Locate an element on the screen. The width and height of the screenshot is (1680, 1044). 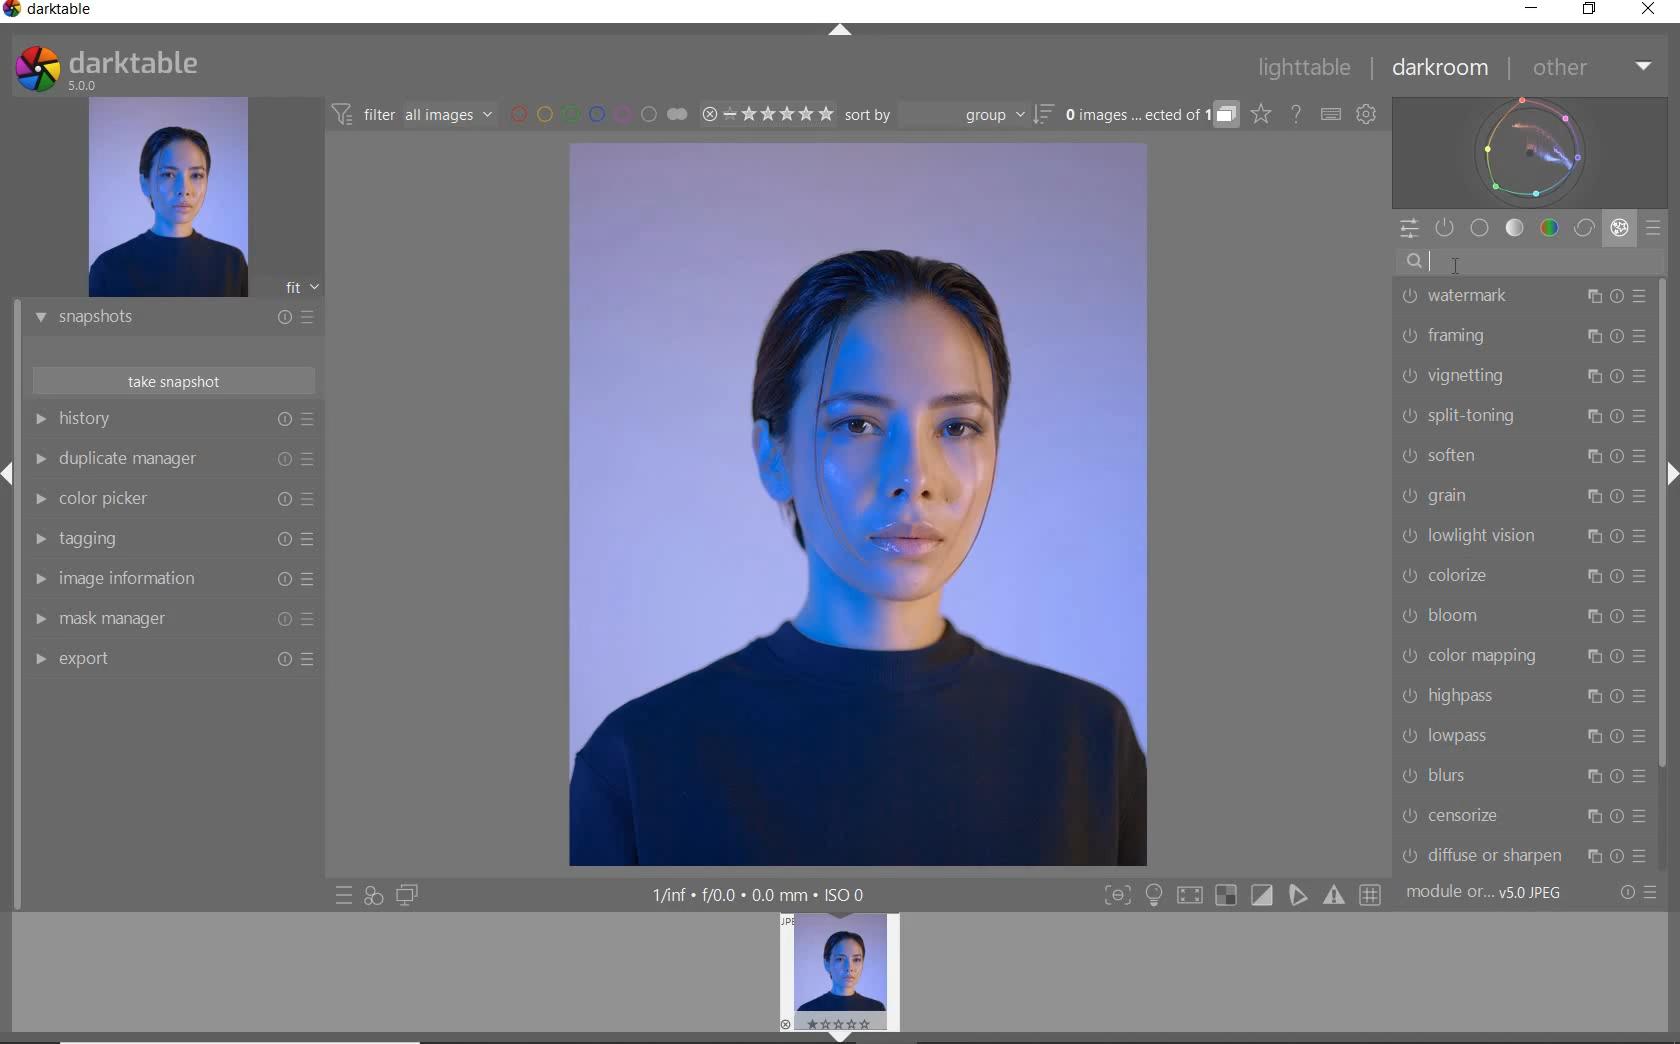
HISTORY is located at coordinates (175, 421).